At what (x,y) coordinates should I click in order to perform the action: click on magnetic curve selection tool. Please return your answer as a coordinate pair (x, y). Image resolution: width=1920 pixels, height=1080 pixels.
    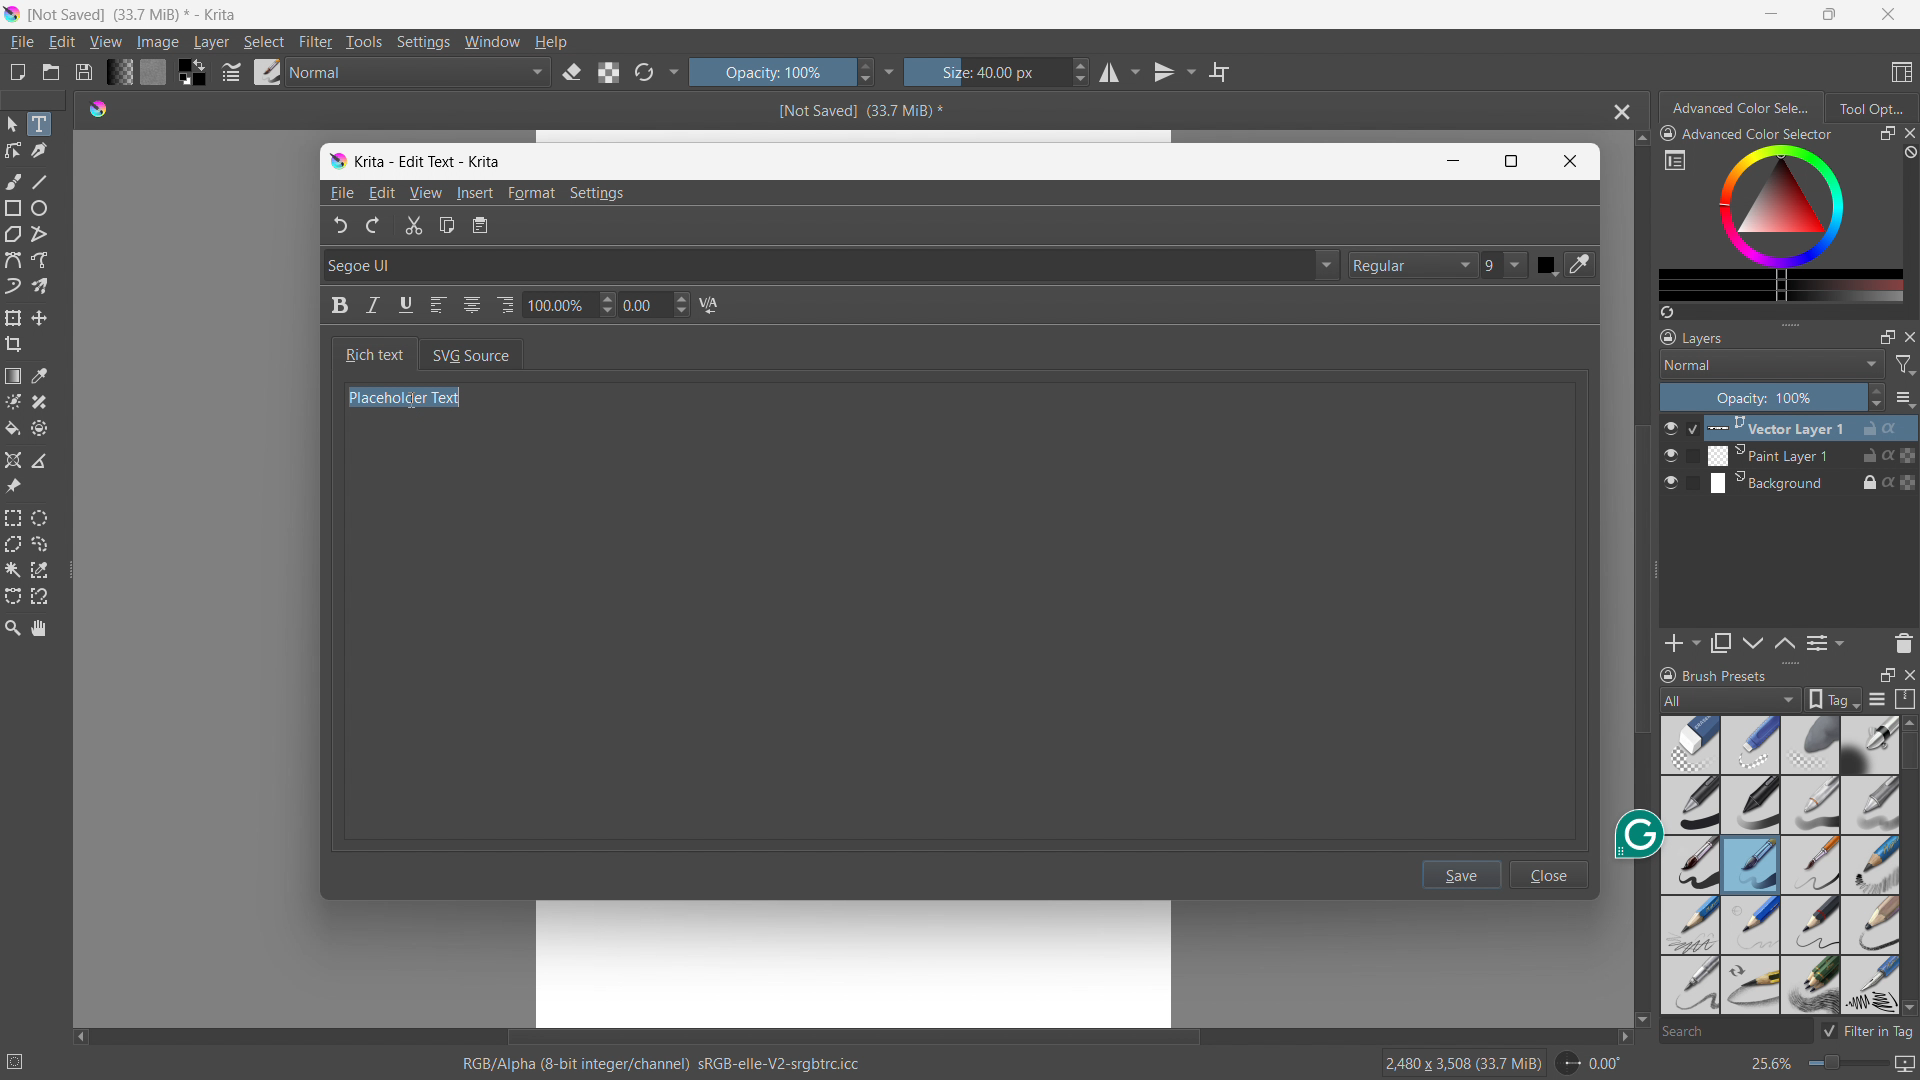
    Looking at the image, I should click on (40, 597).